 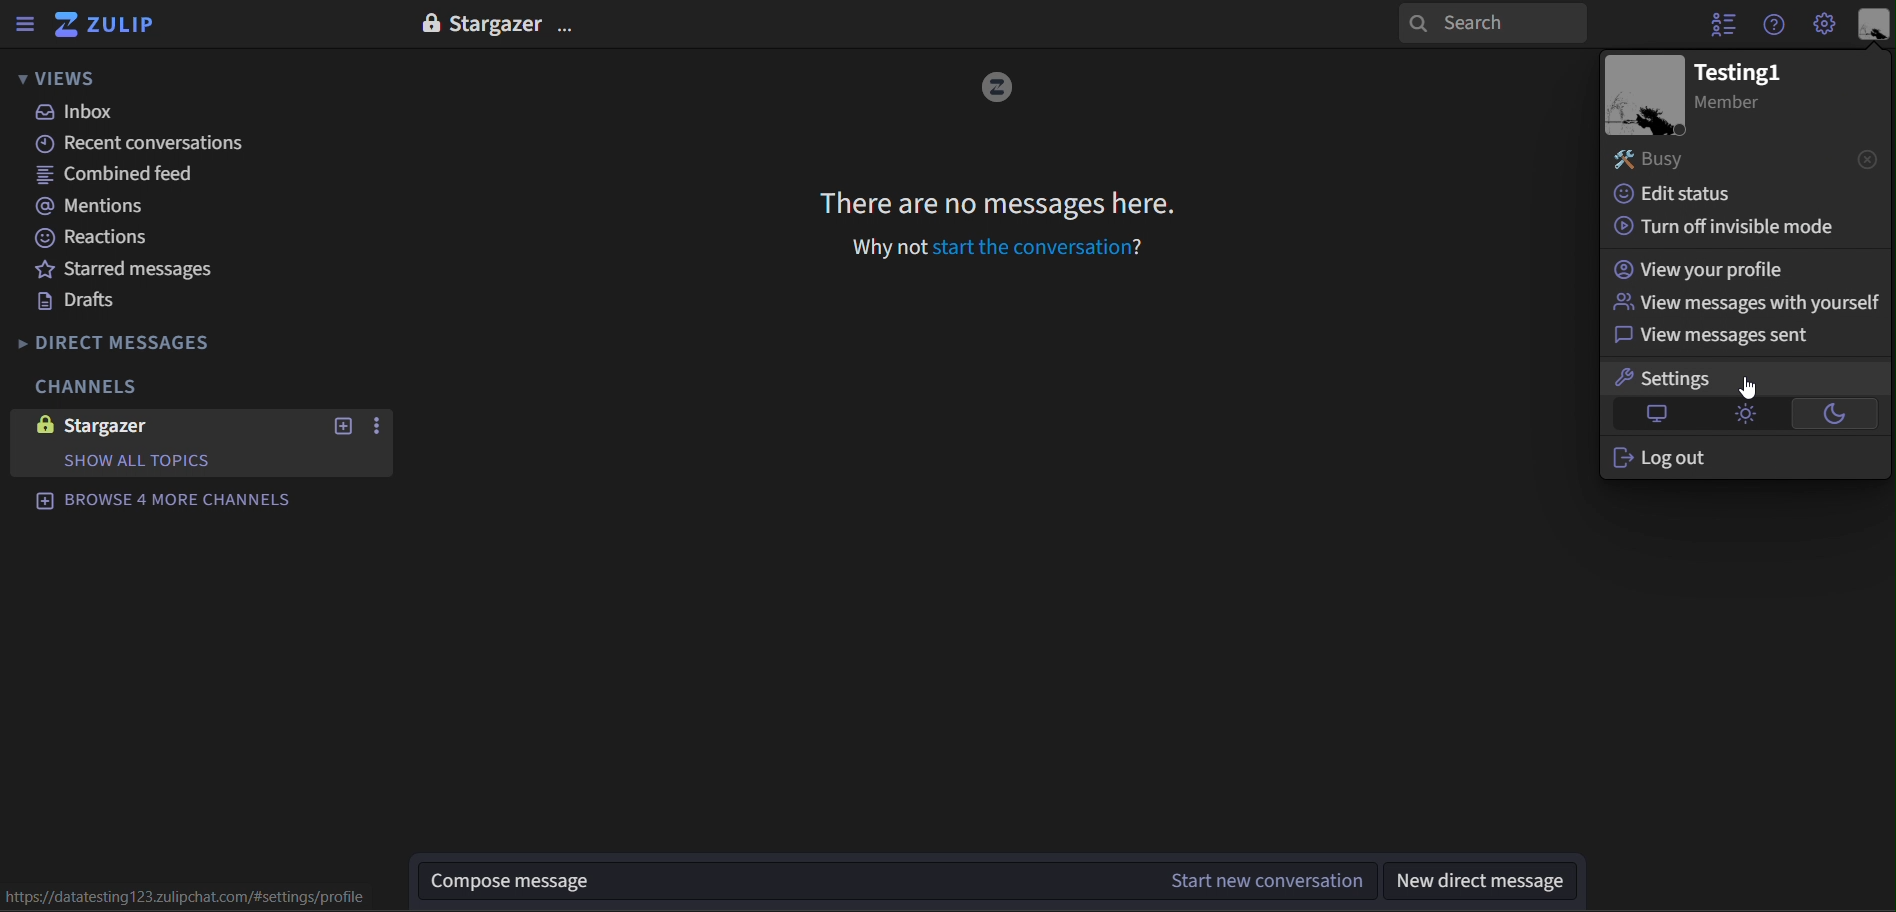 I want to click on options, so click(x=572, y=21).